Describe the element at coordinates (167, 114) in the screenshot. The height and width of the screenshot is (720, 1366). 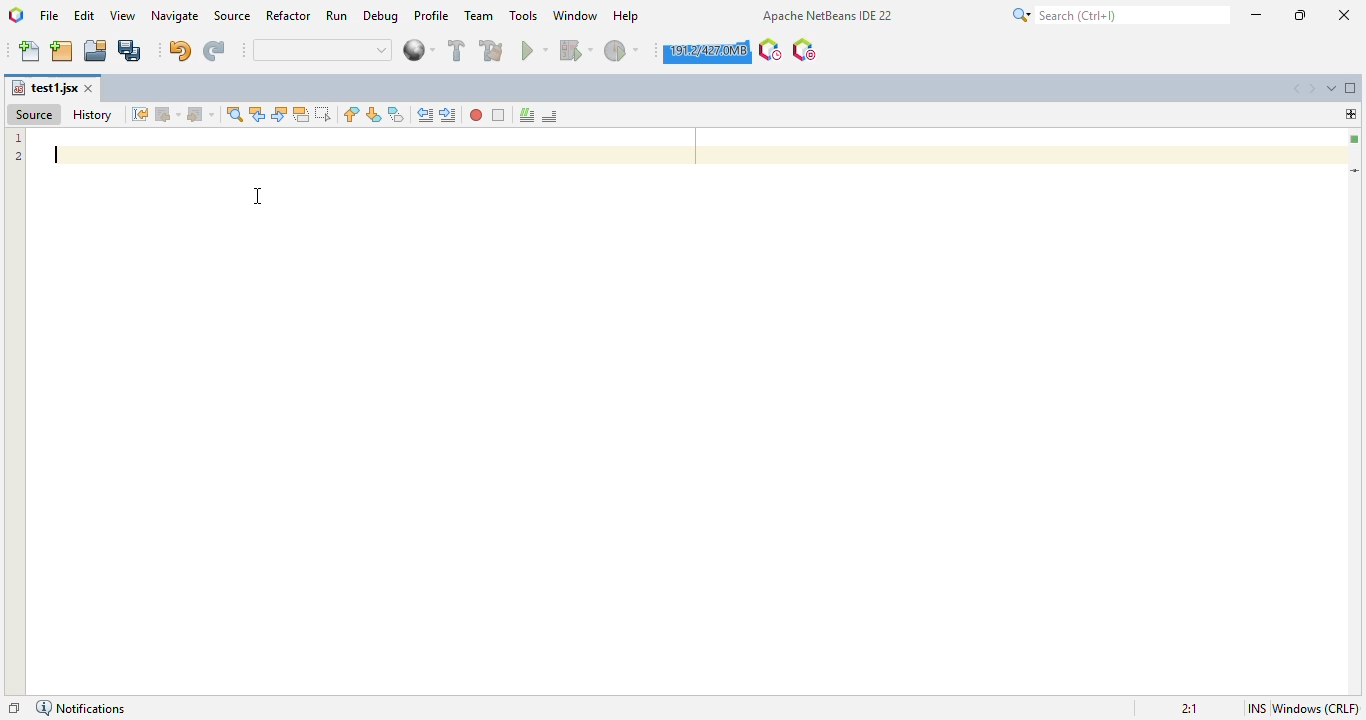
I see `back` at that location.